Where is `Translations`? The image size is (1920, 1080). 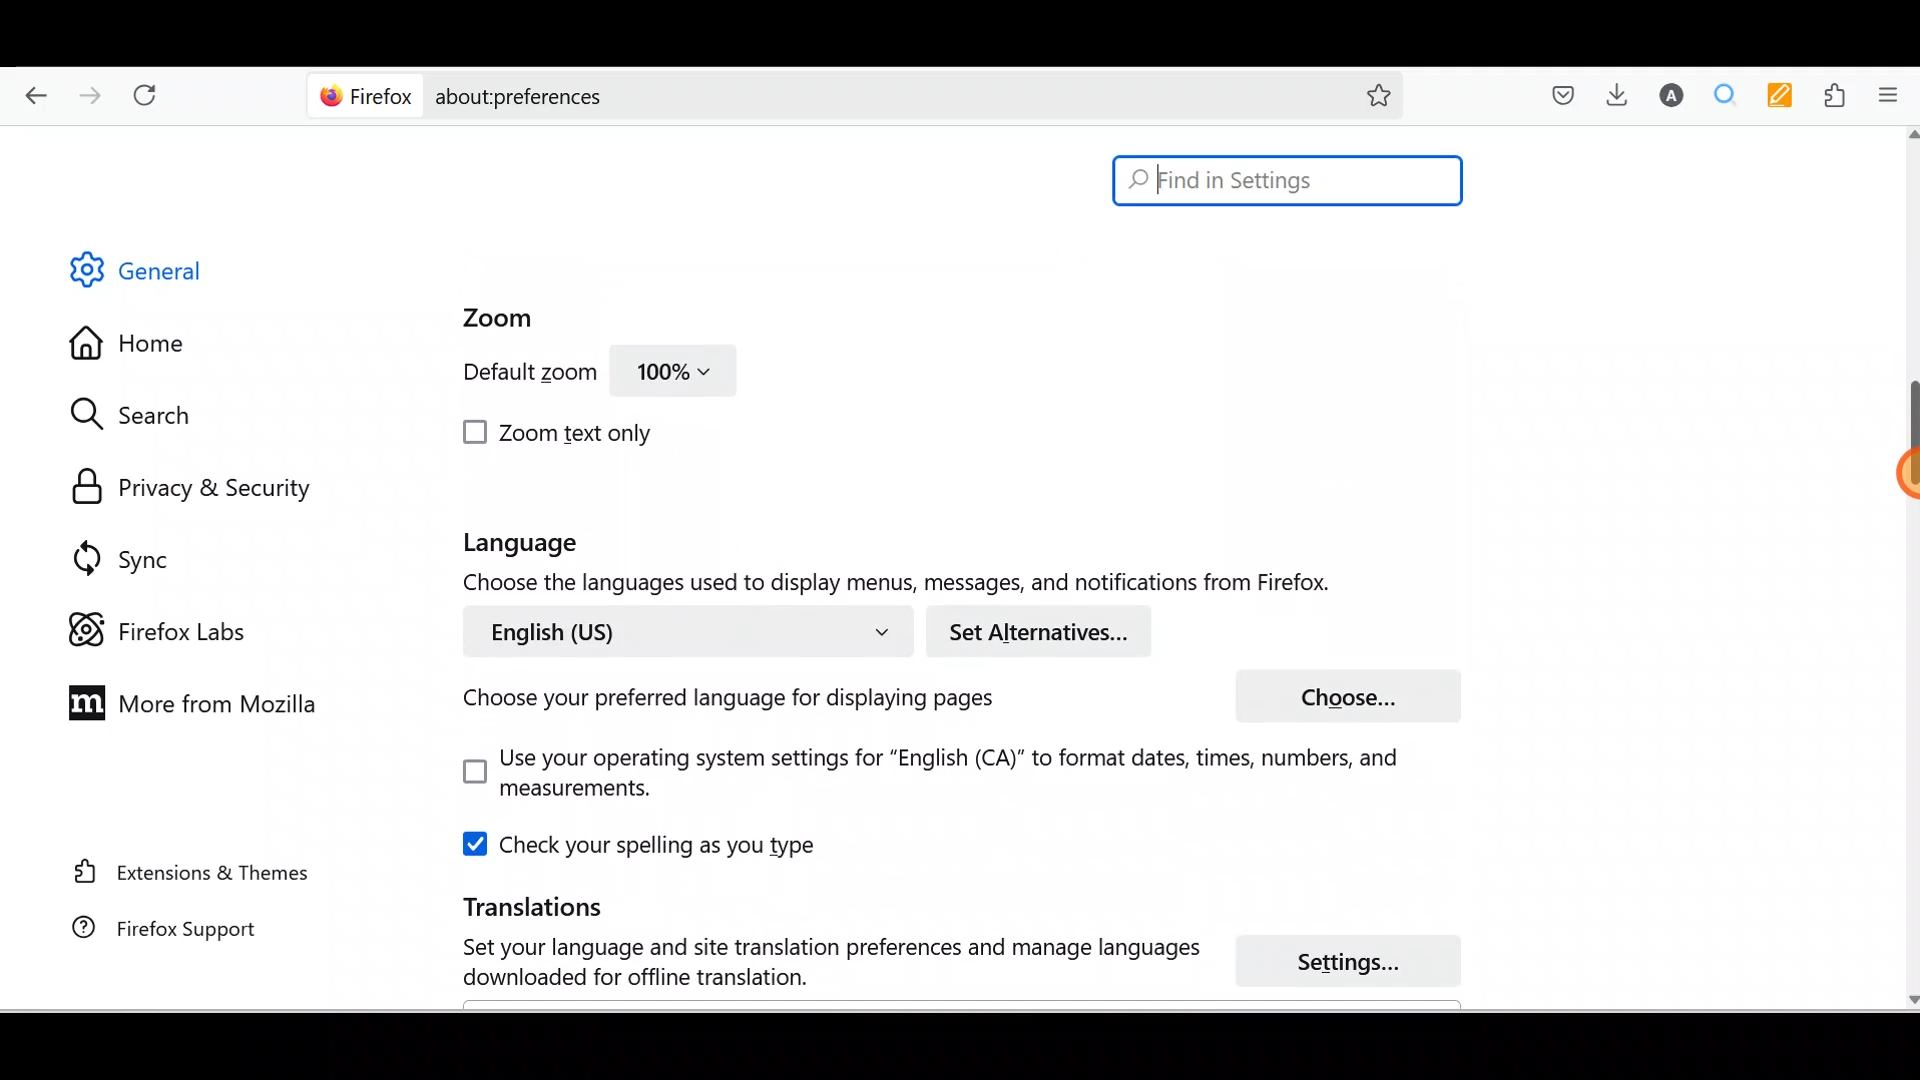 Translations is located at coordinates (506, 905).